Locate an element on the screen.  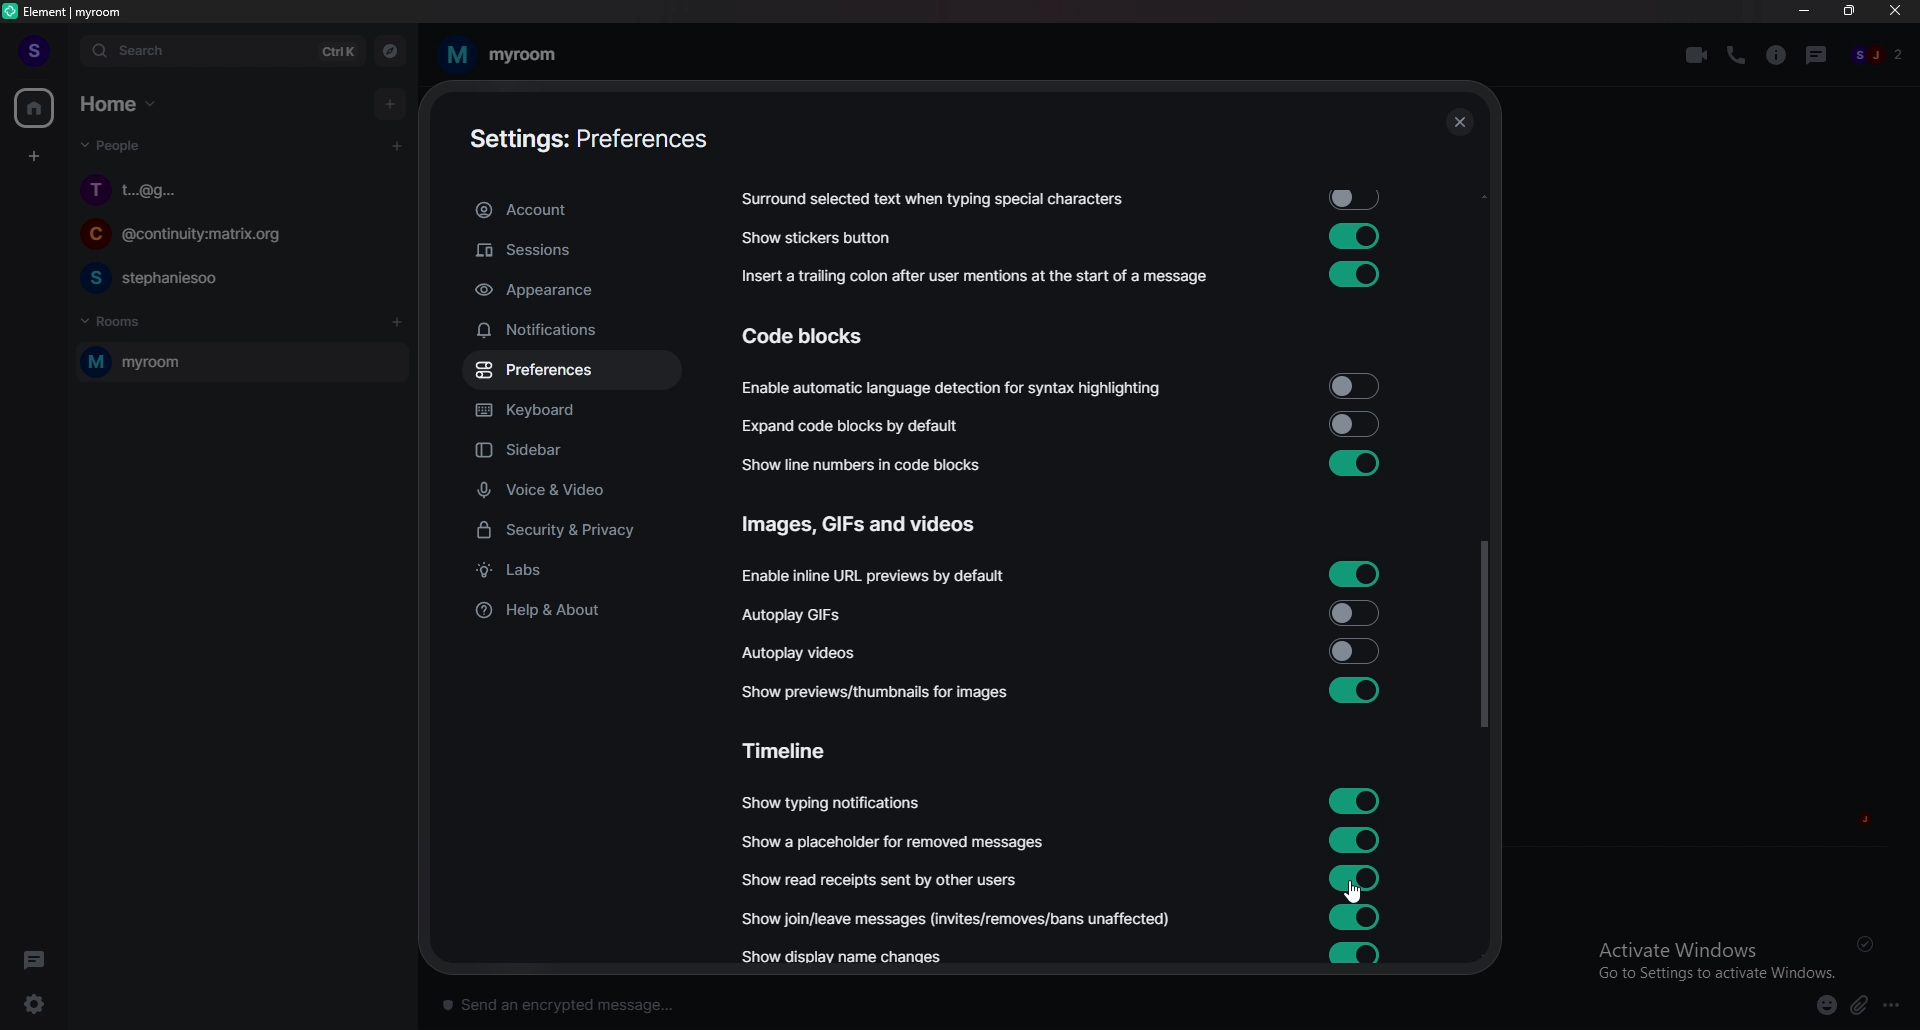
security and privacy is located at coordinates (573, 532).